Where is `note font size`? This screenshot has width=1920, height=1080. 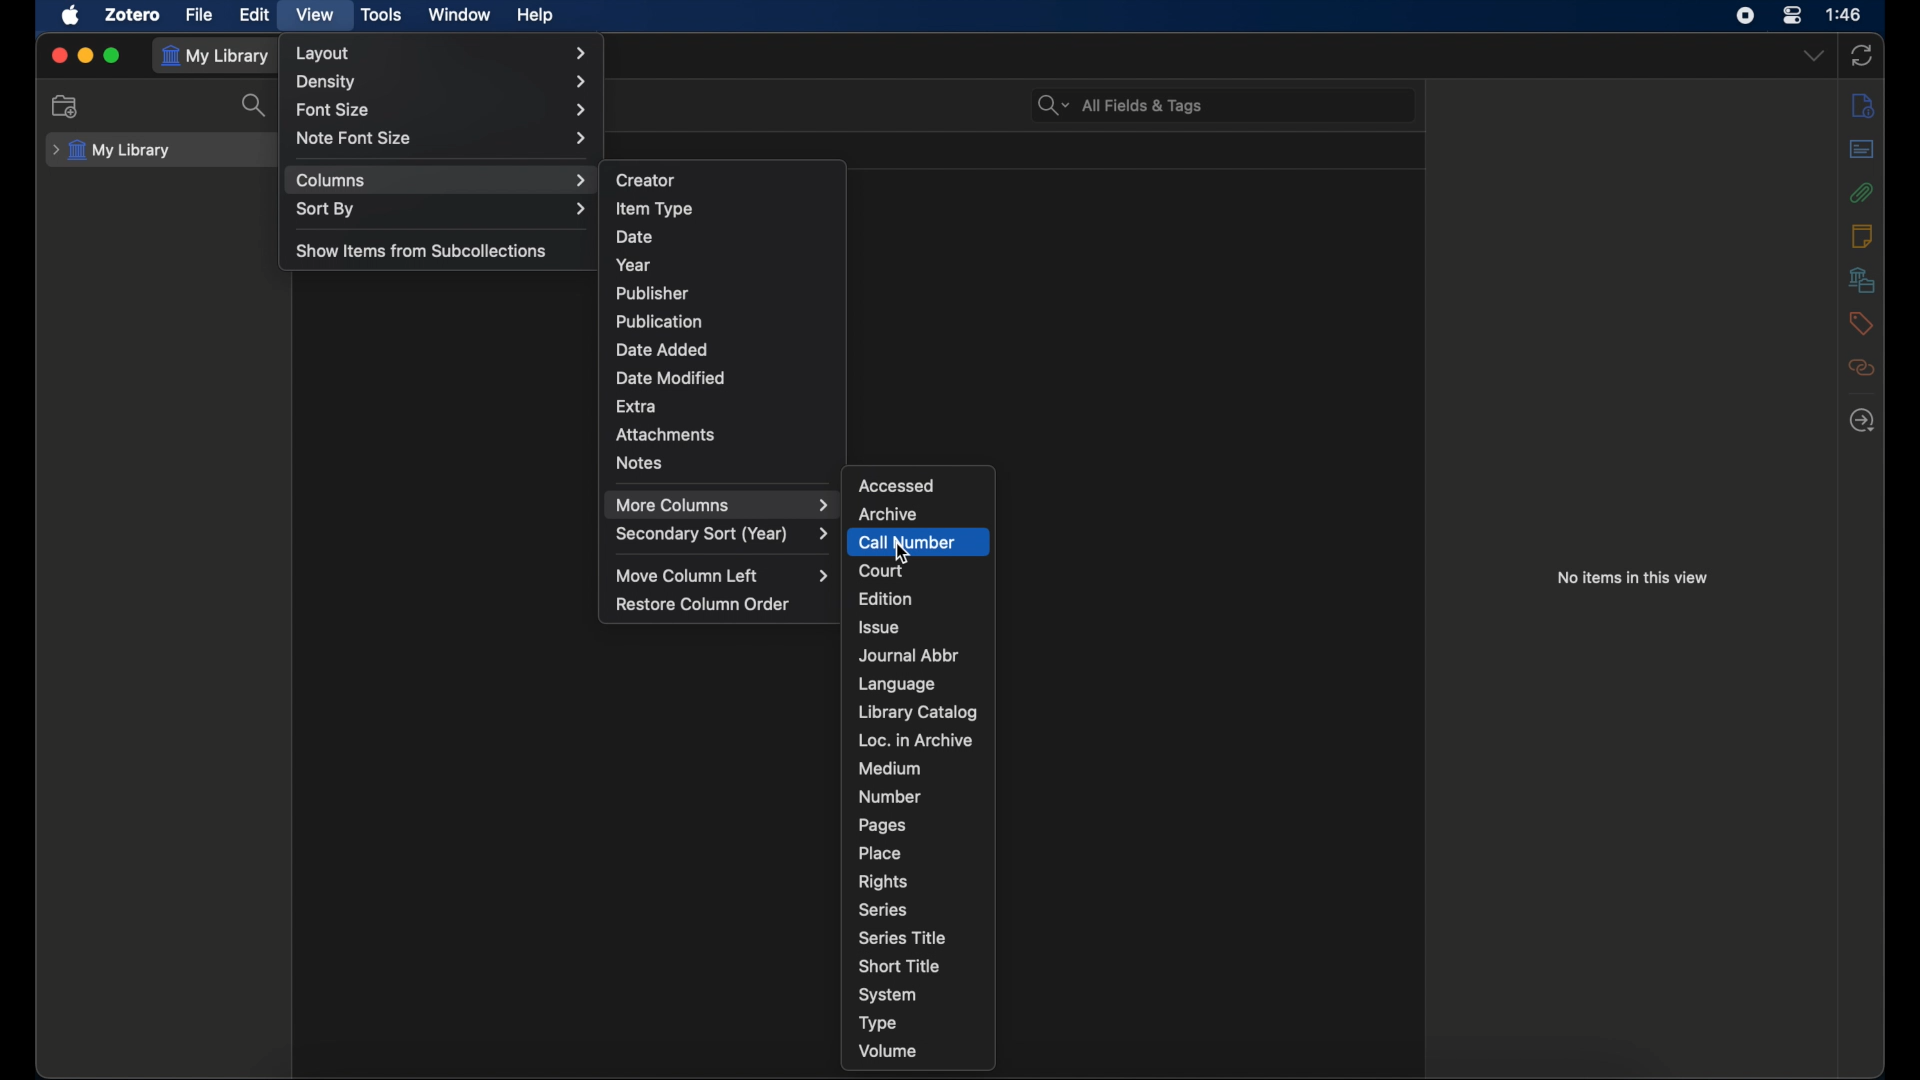 note font size is located at coordinates (443, 138).